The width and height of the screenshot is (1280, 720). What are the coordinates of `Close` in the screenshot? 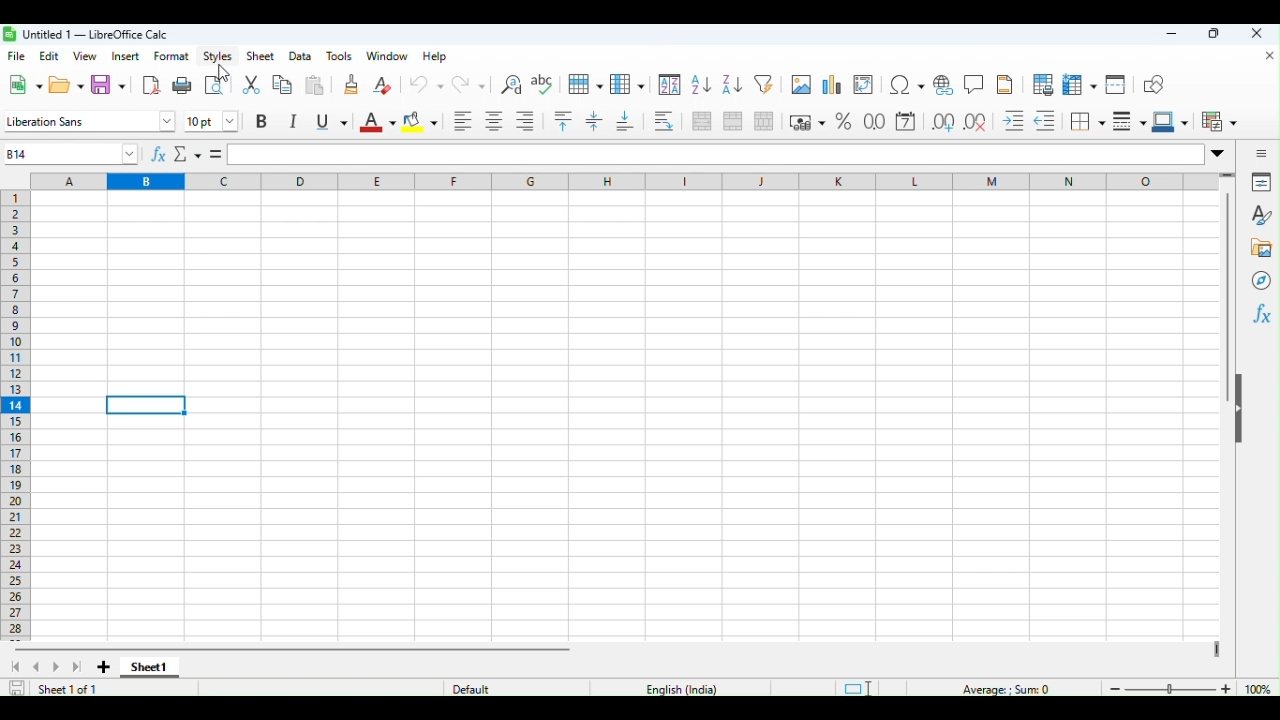 It's located at (1266, 56).